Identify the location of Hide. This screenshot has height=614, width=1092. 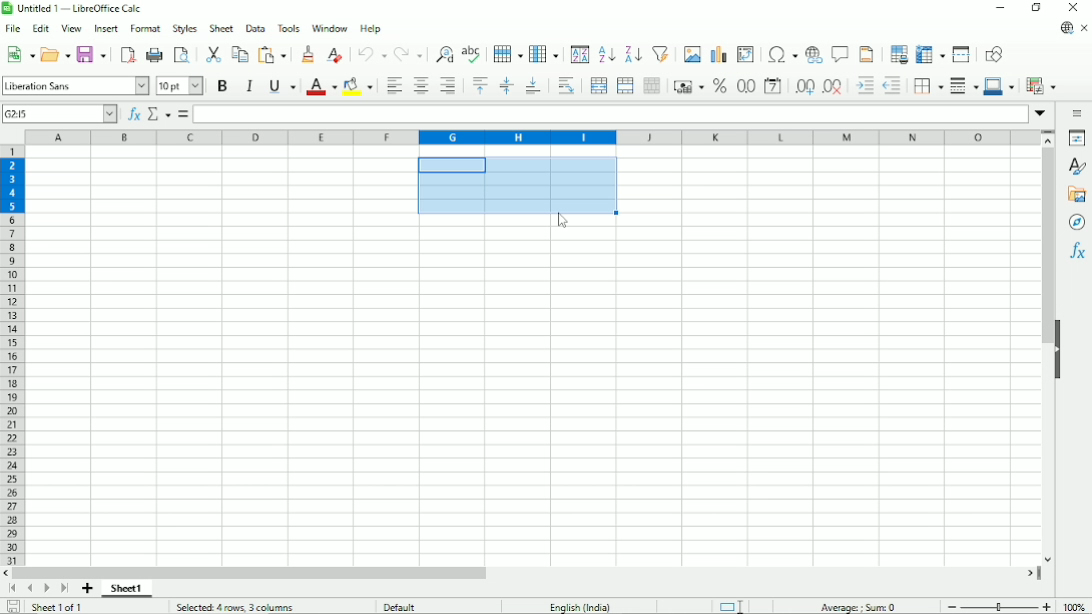
(1059, 350).